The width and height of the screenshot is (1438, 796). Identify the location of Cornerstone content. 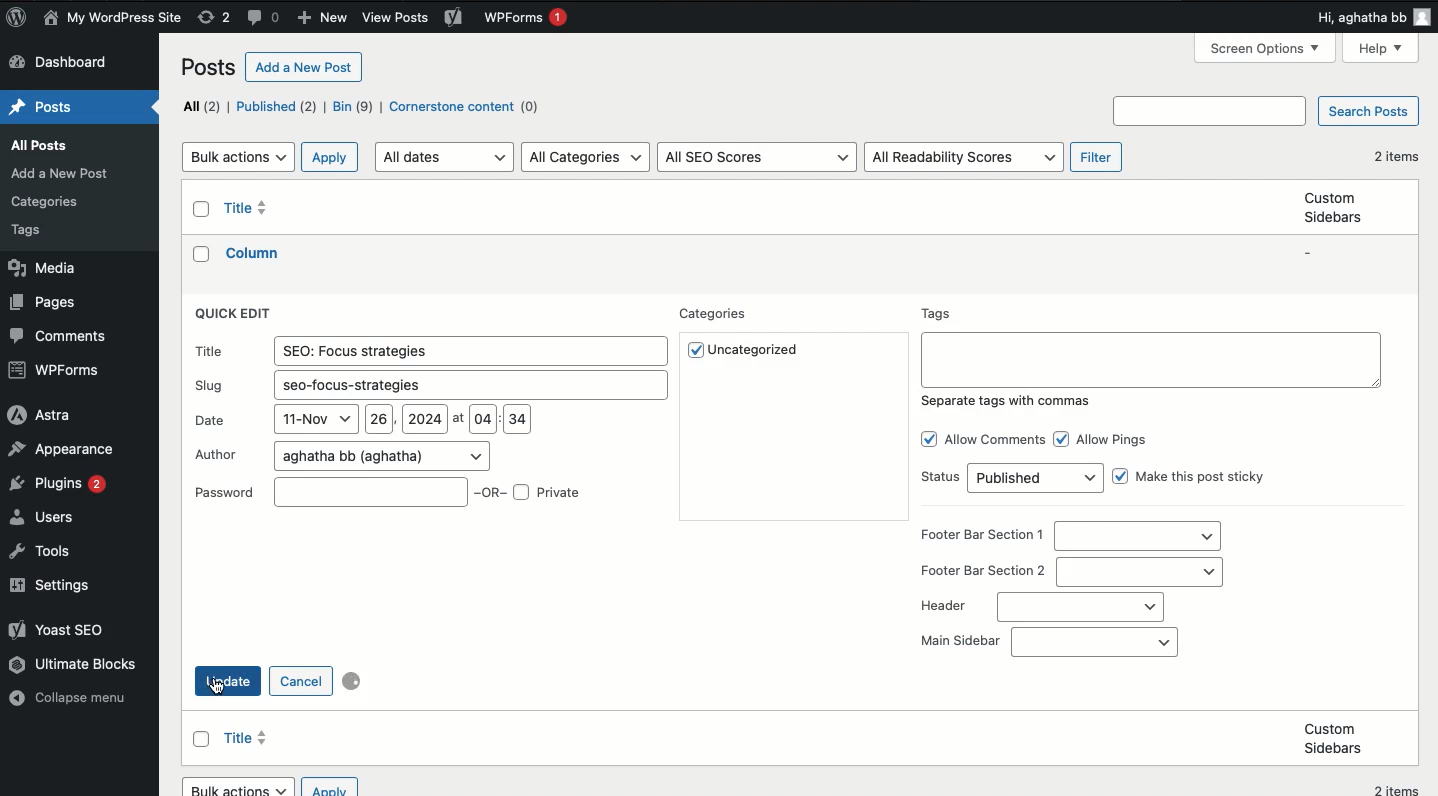
(468, 108).